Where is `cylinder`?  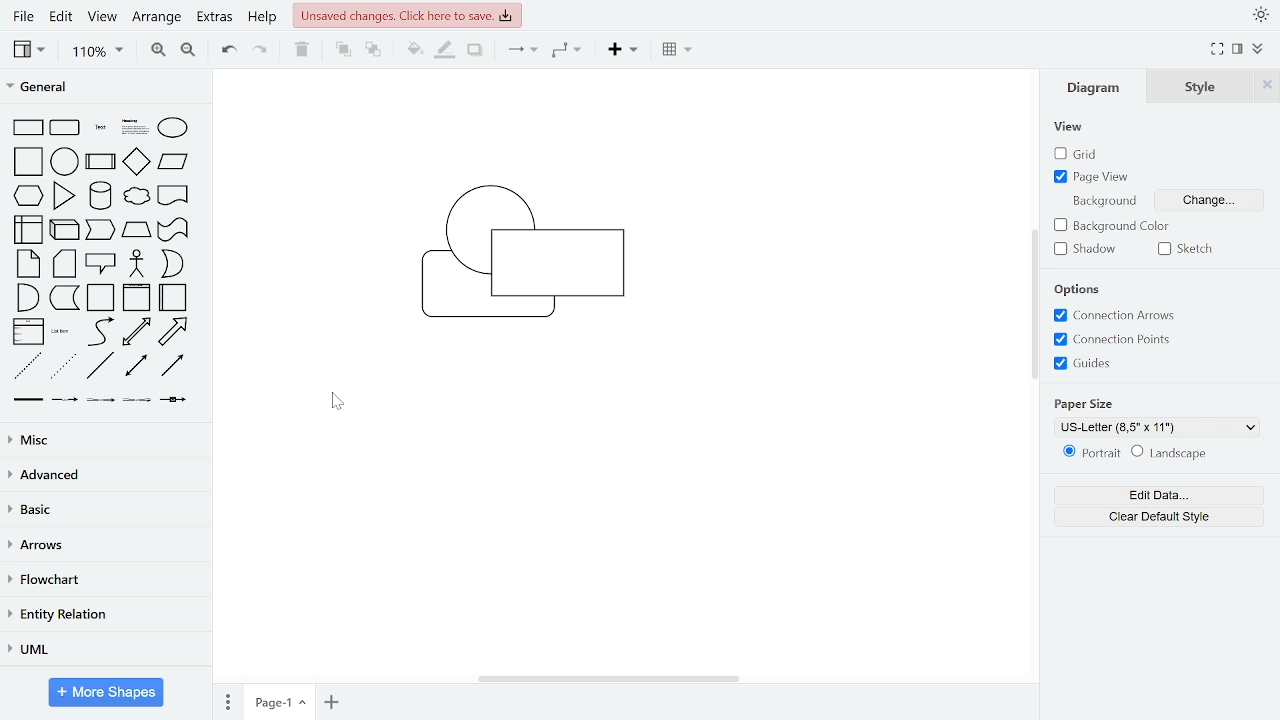 cylinder is located at coordinates (100, 197).